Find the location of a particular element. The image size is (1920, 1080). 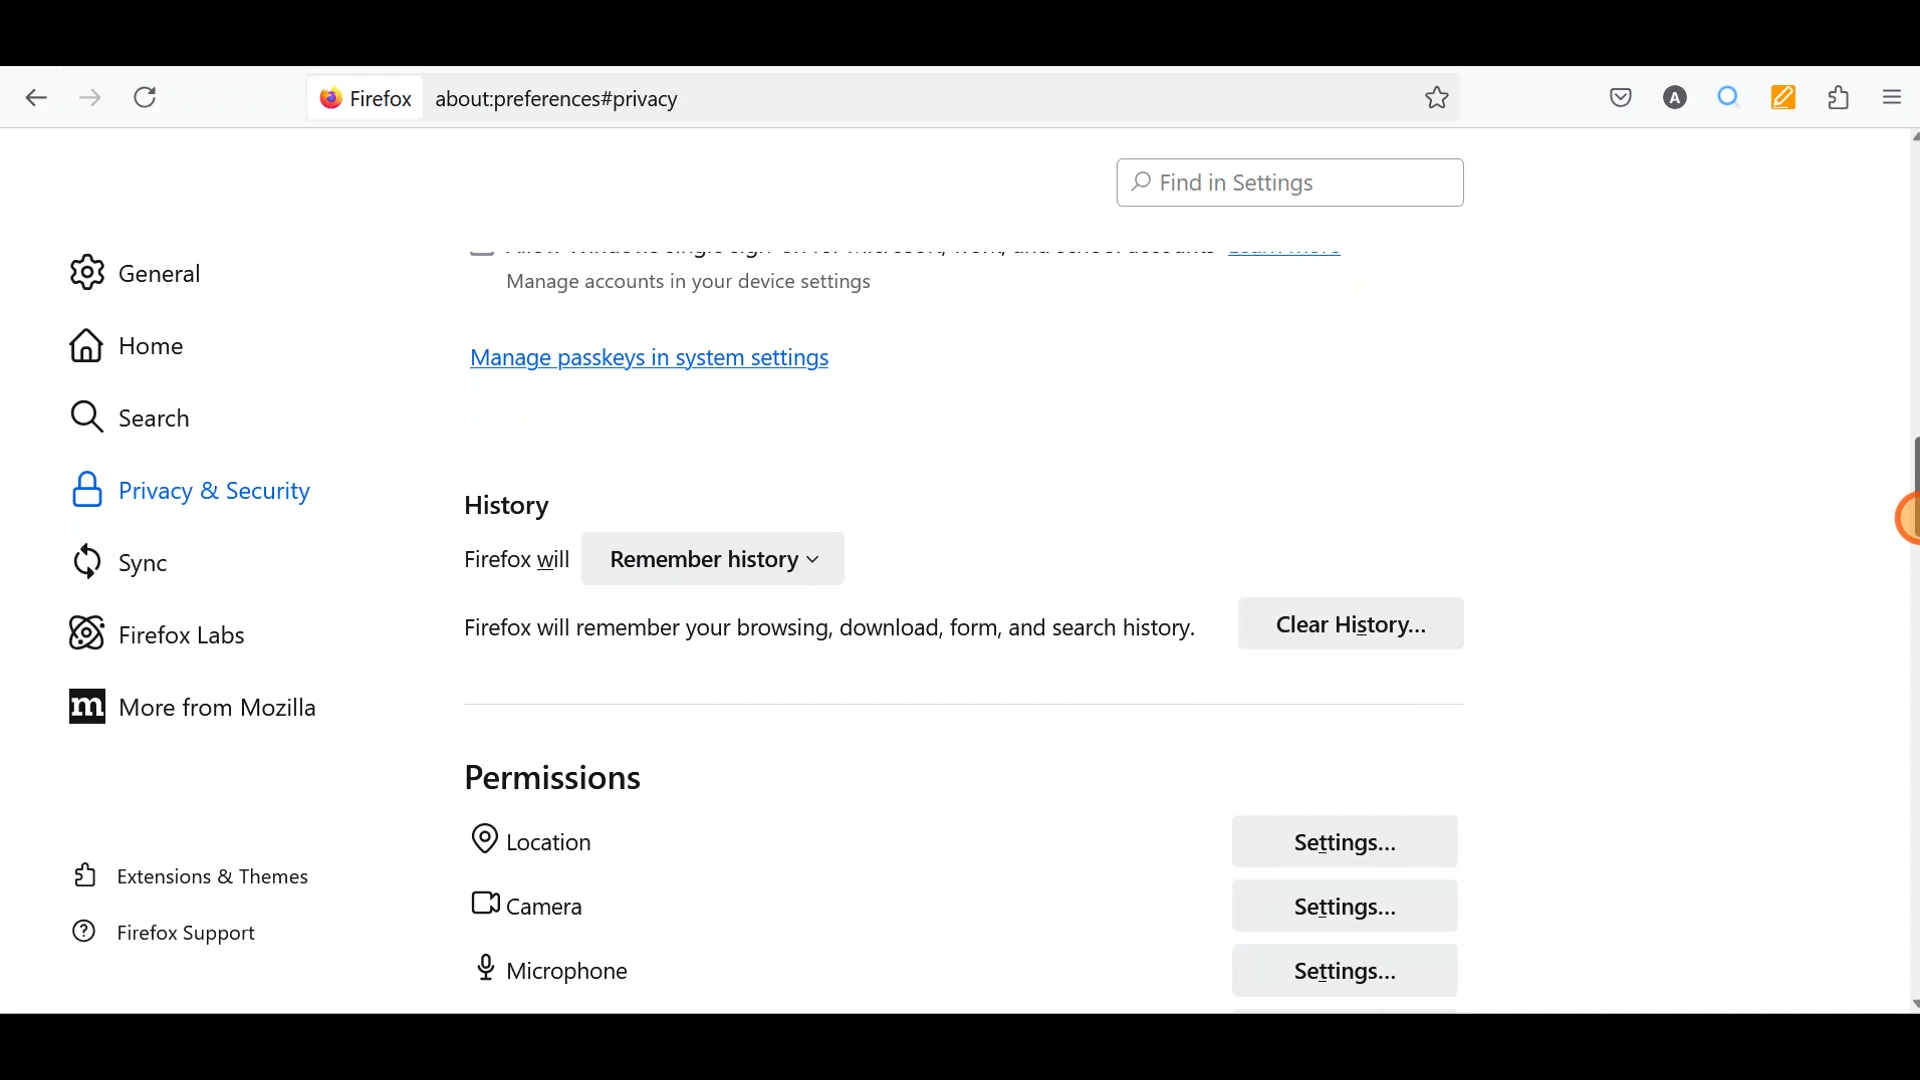

Account name is located at coordinates (1669, 100).